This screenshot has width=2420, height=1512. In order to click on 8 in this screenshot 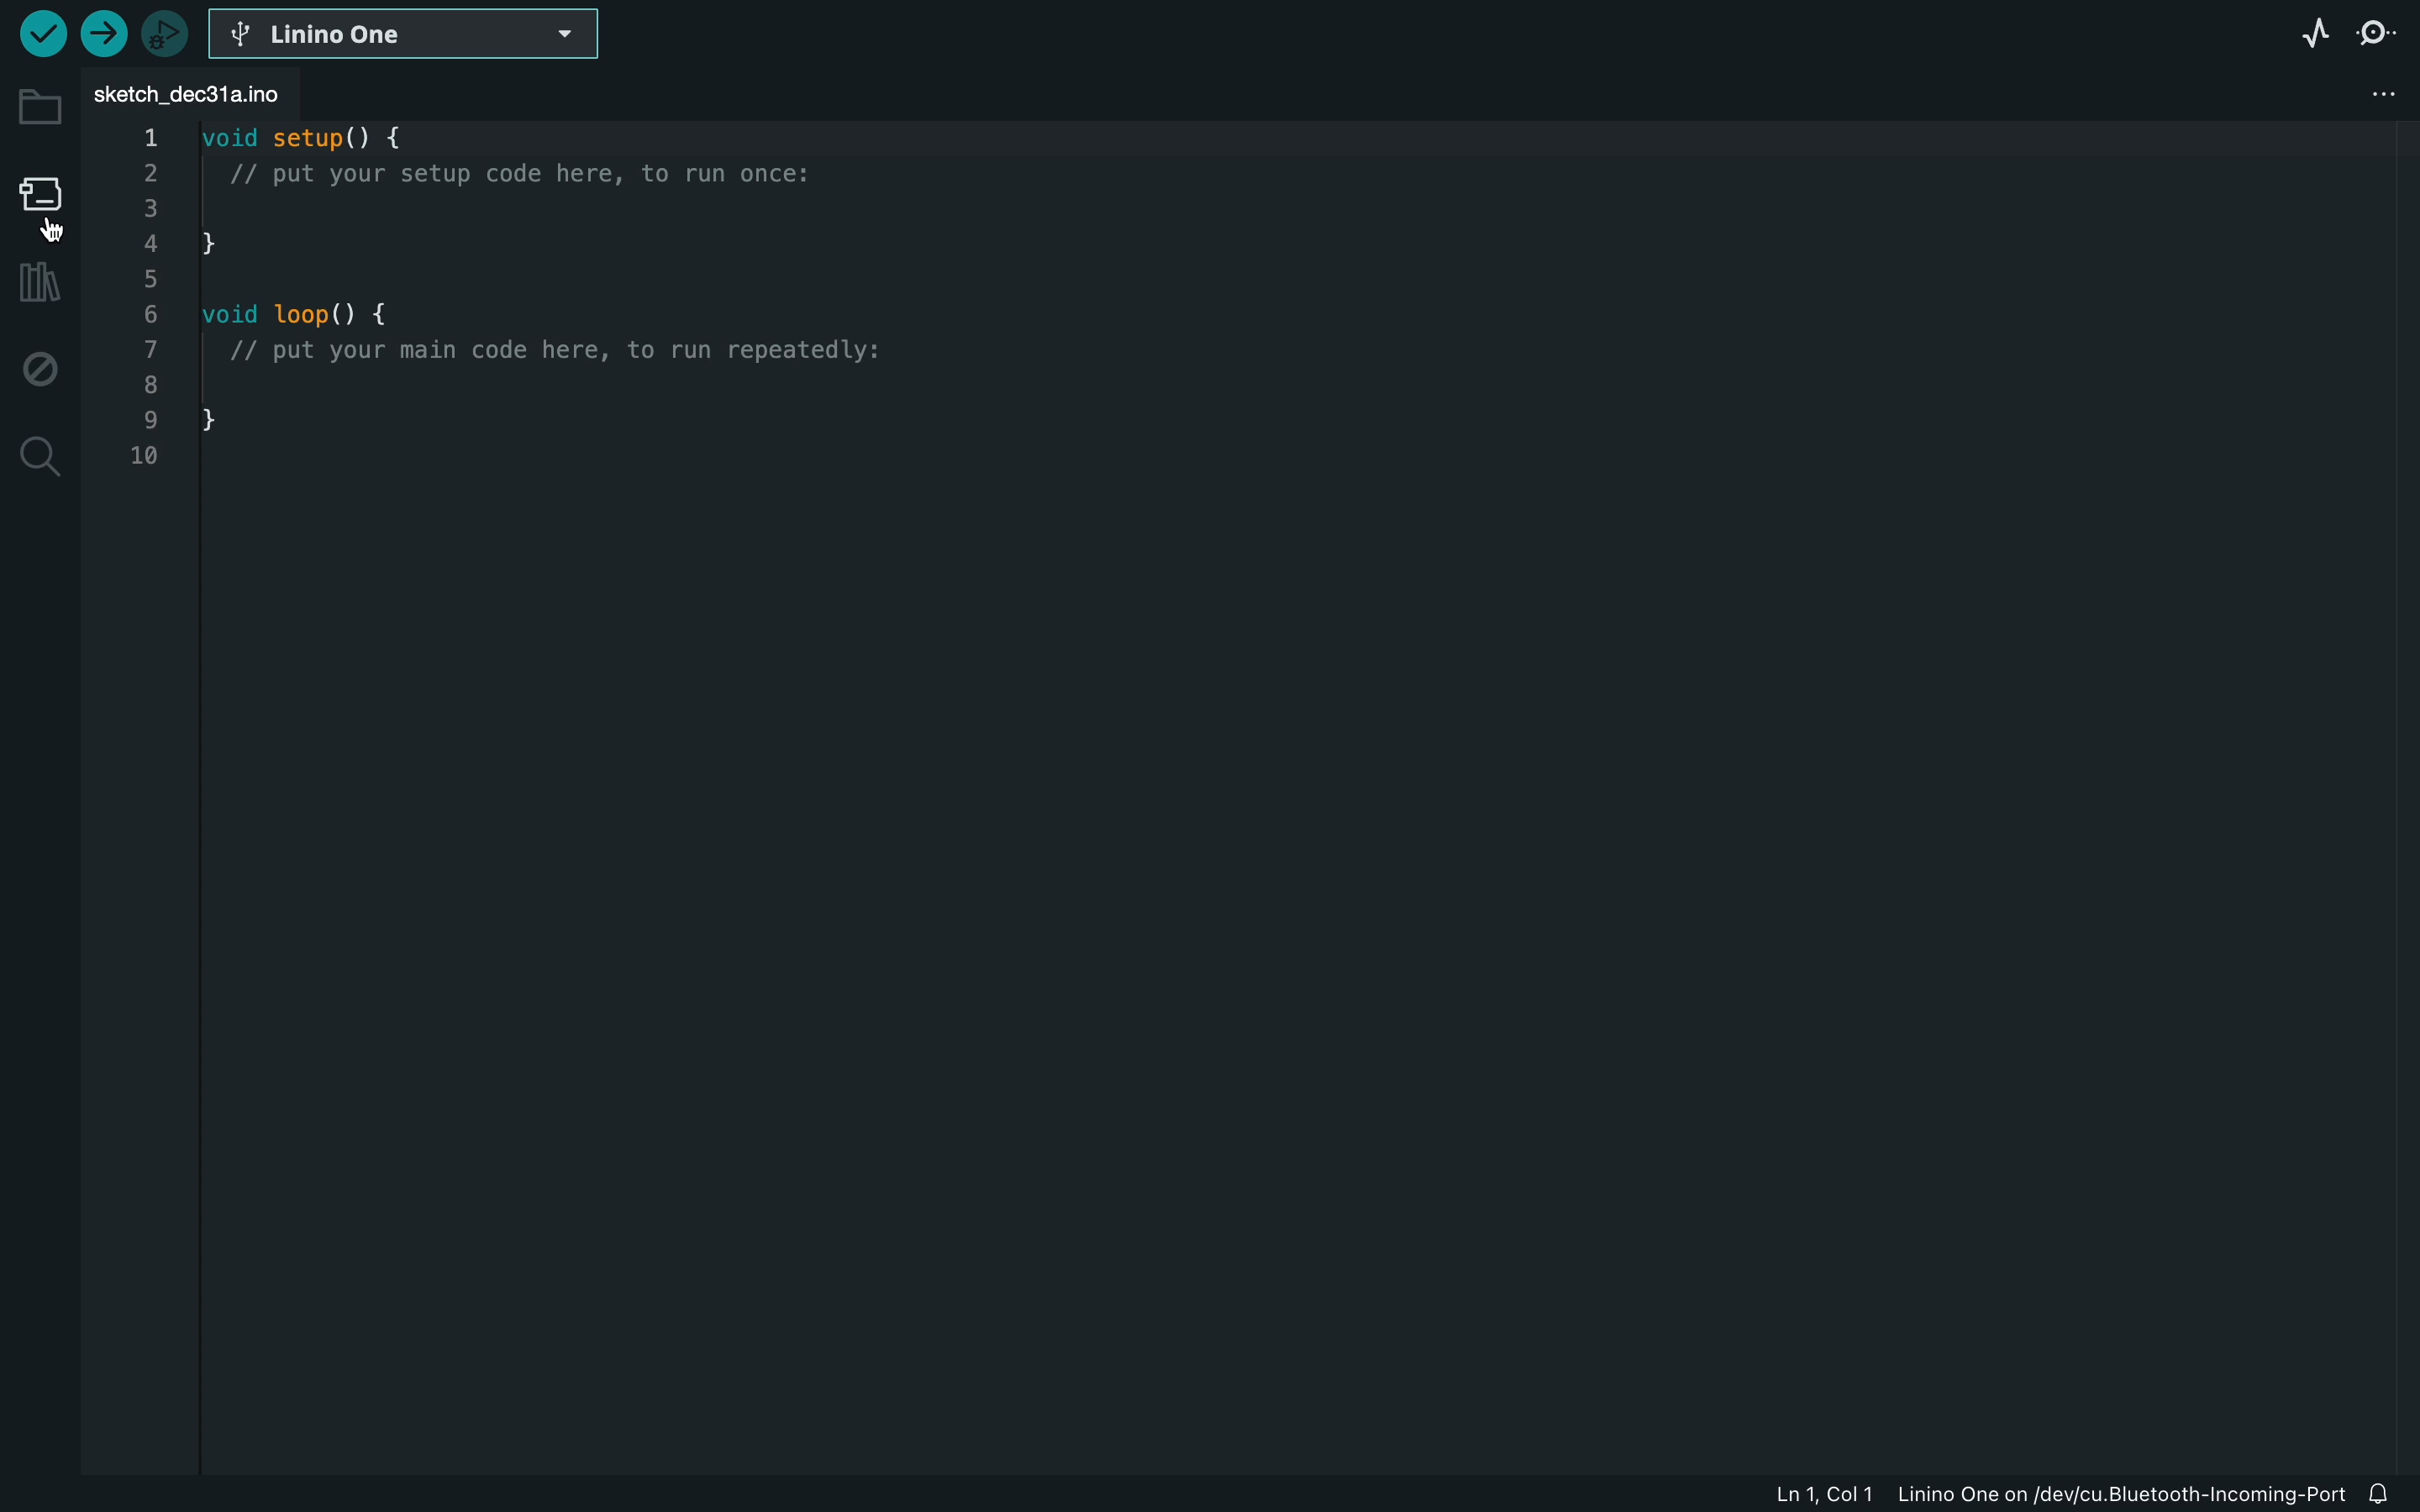, I will do `click(151, 381)`.